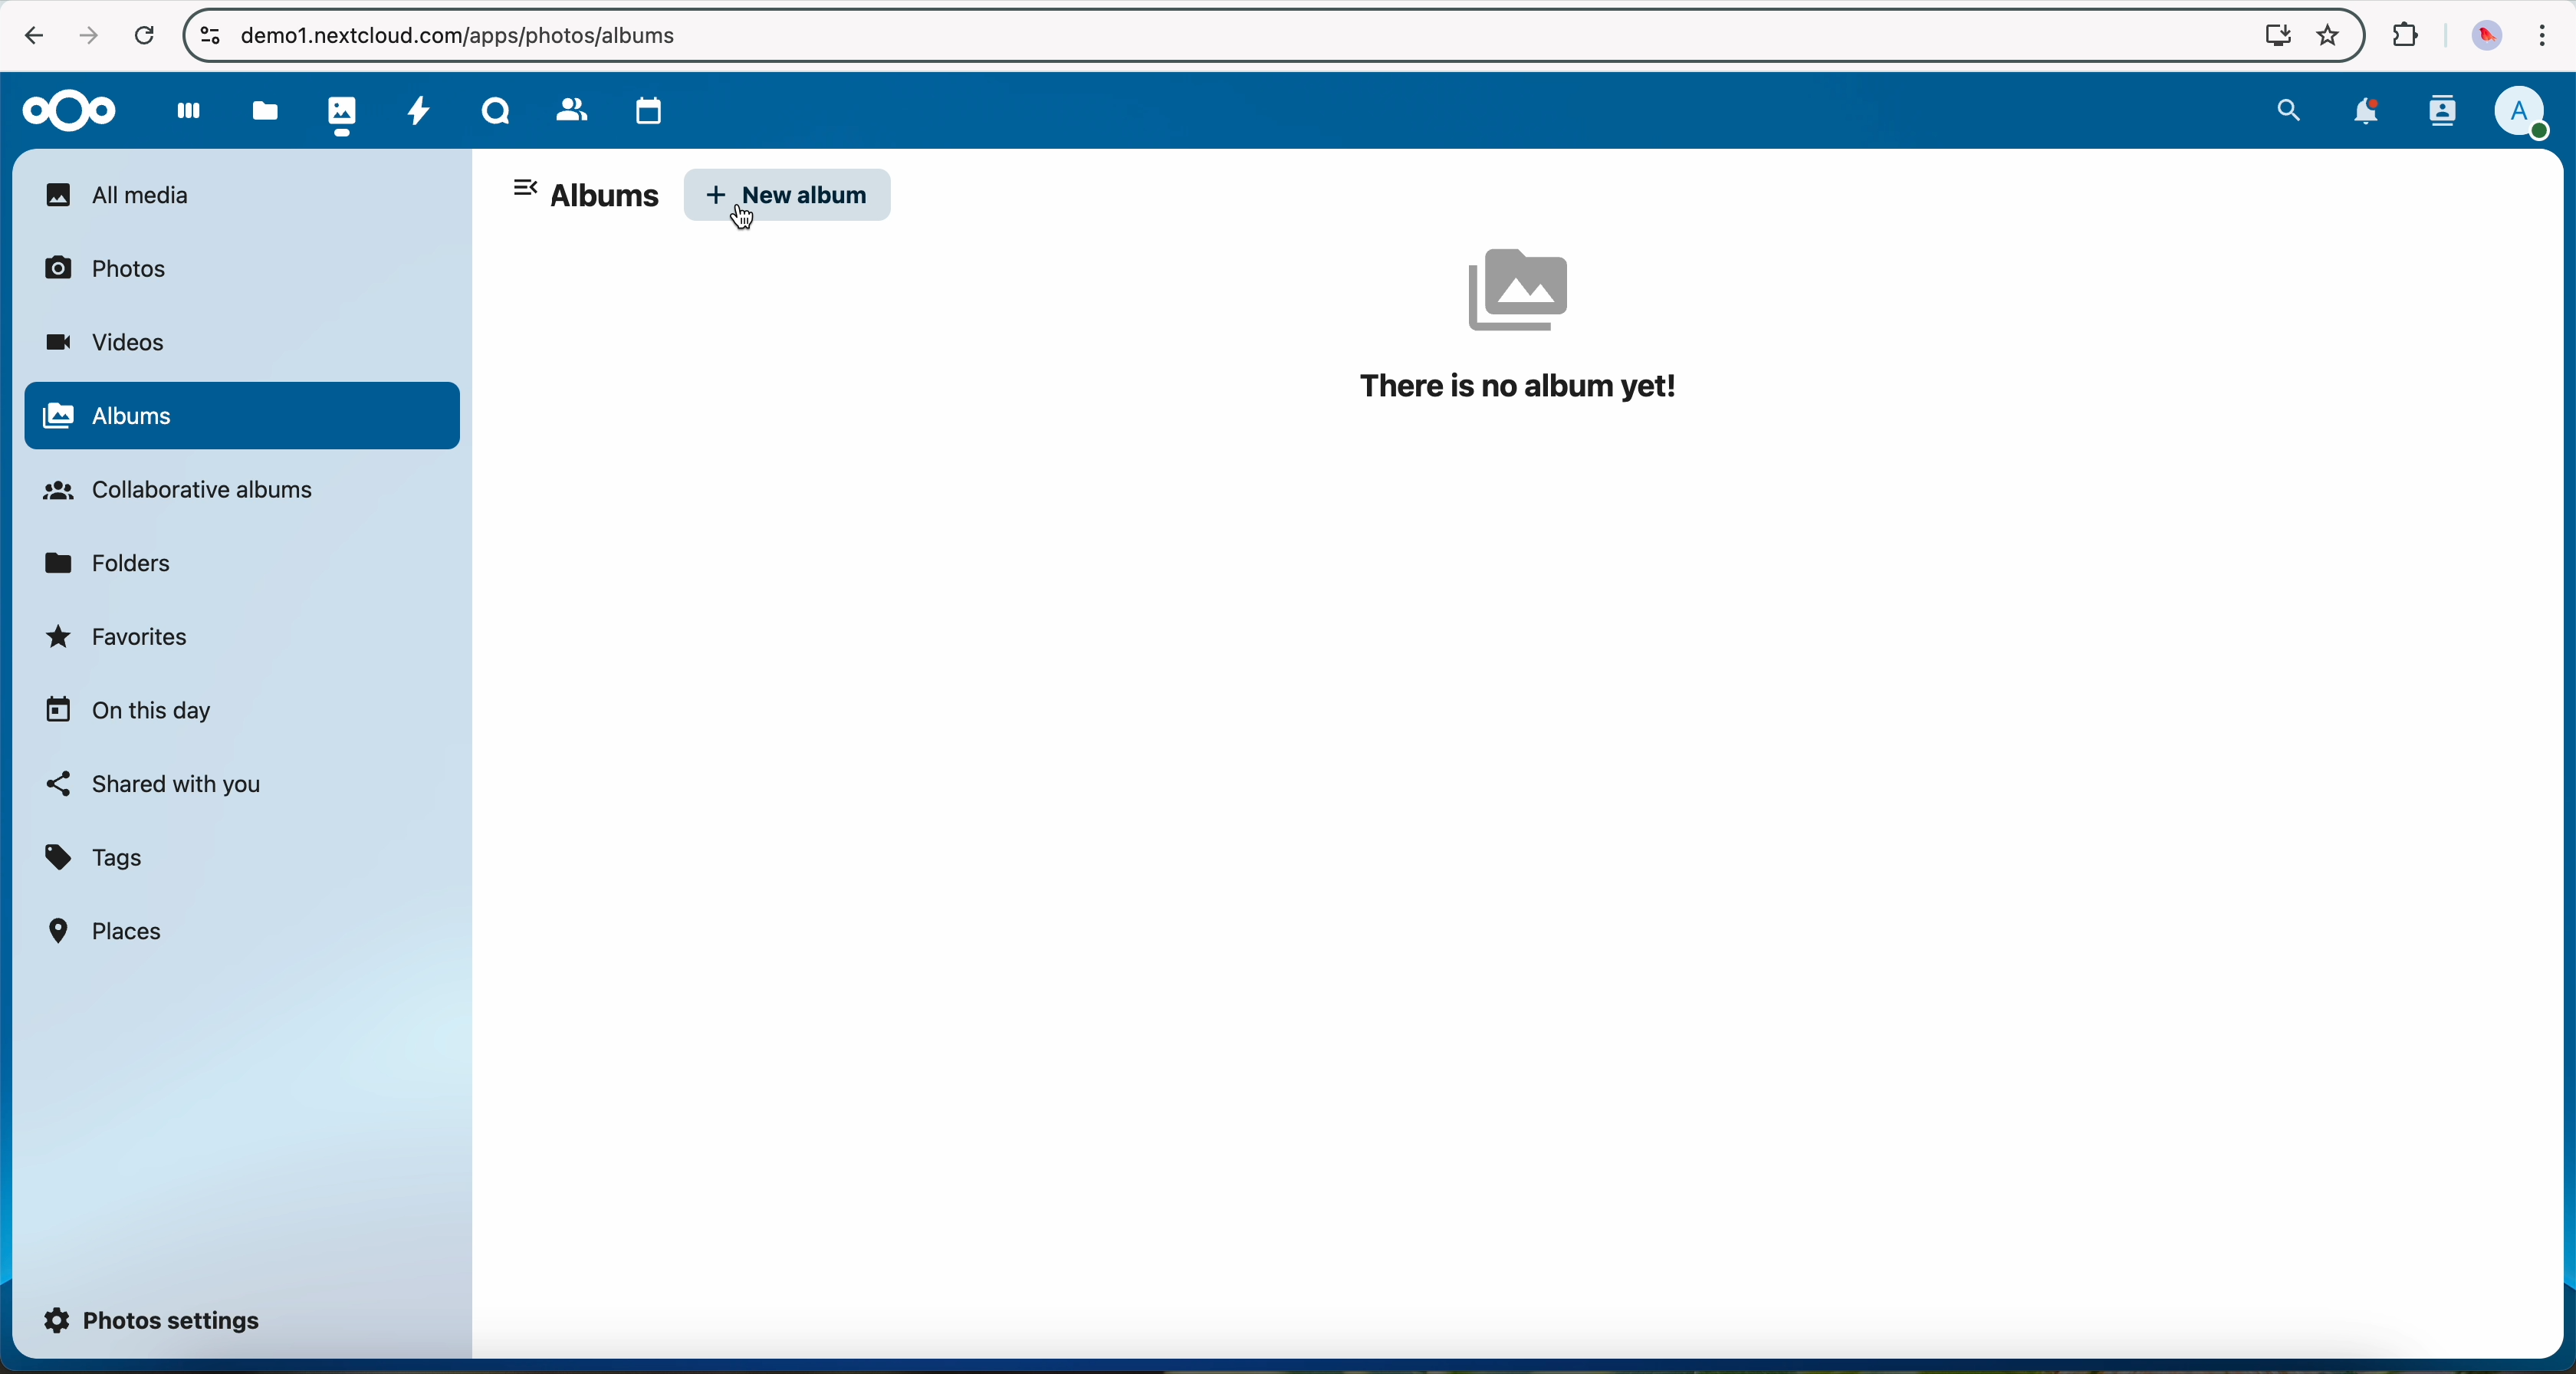 Image resolution: width=2576 pixels, height=1374 pixels. I want to click on cursor, so click(755, 220).